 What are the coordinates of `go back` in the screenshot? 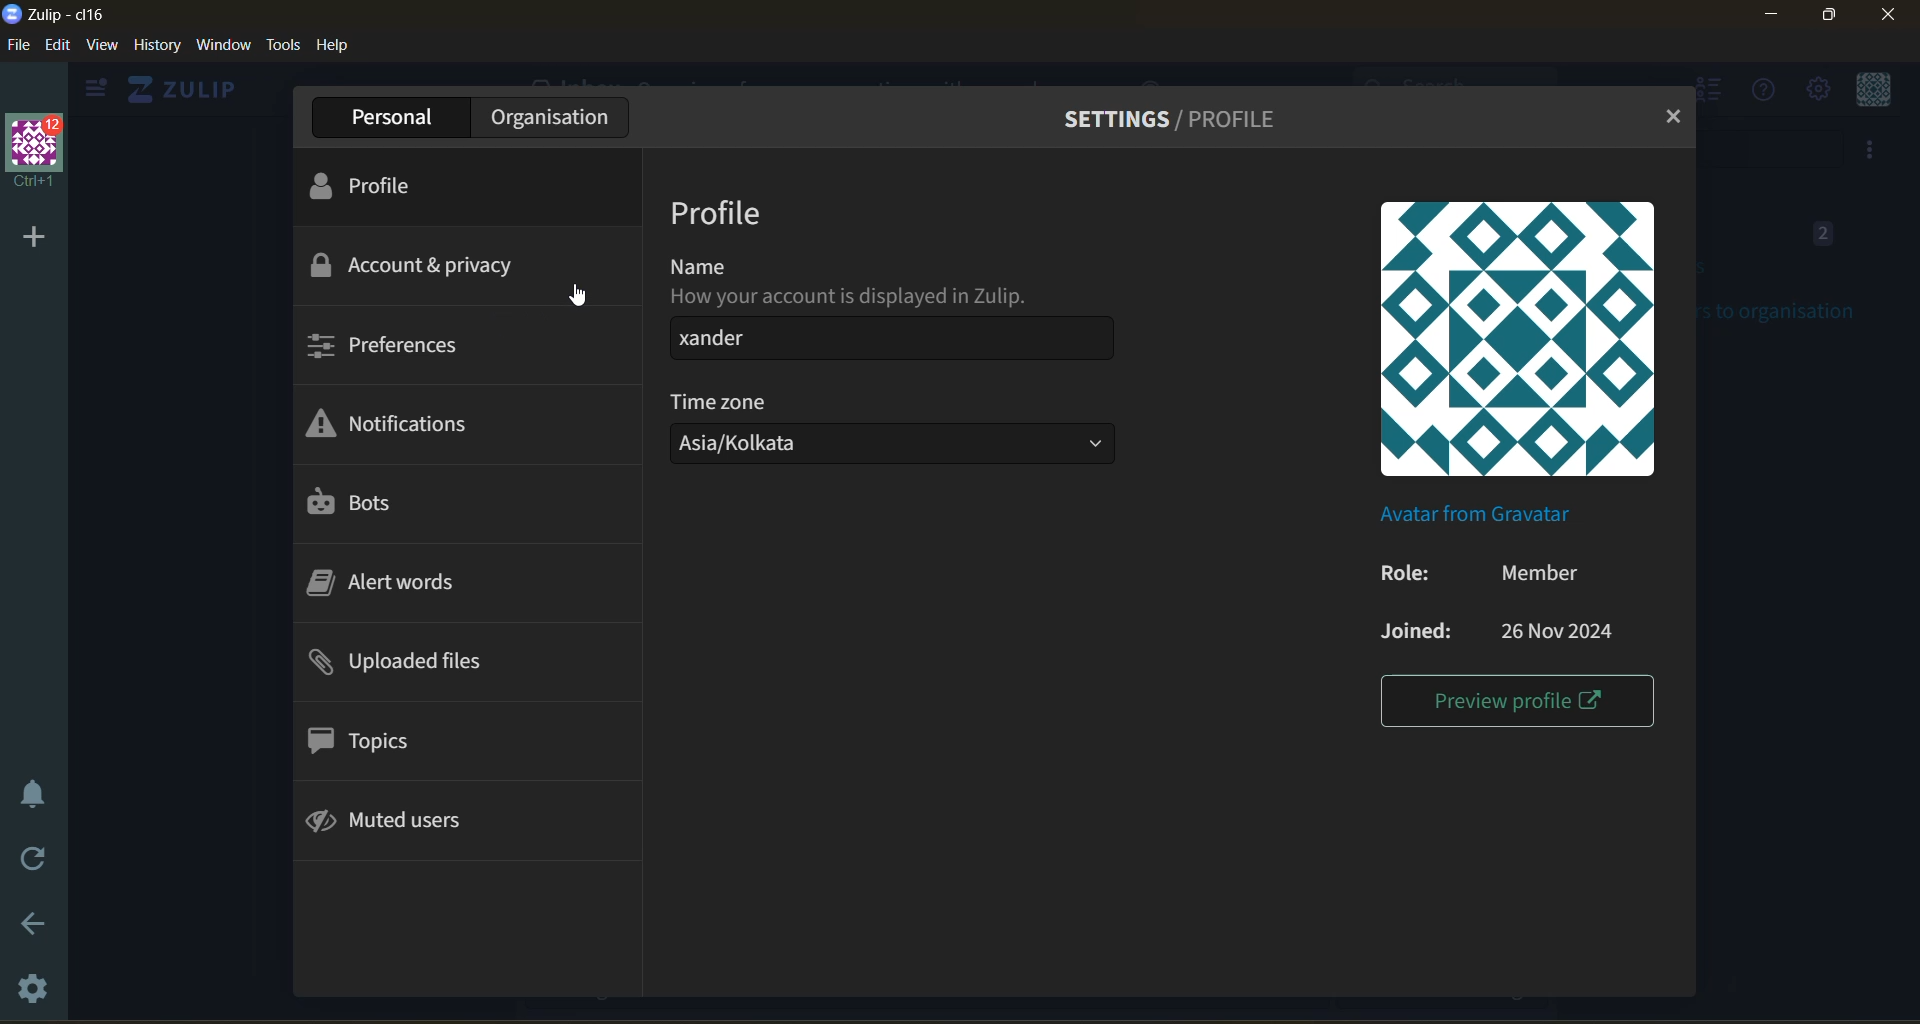 It's located at (35, 931).